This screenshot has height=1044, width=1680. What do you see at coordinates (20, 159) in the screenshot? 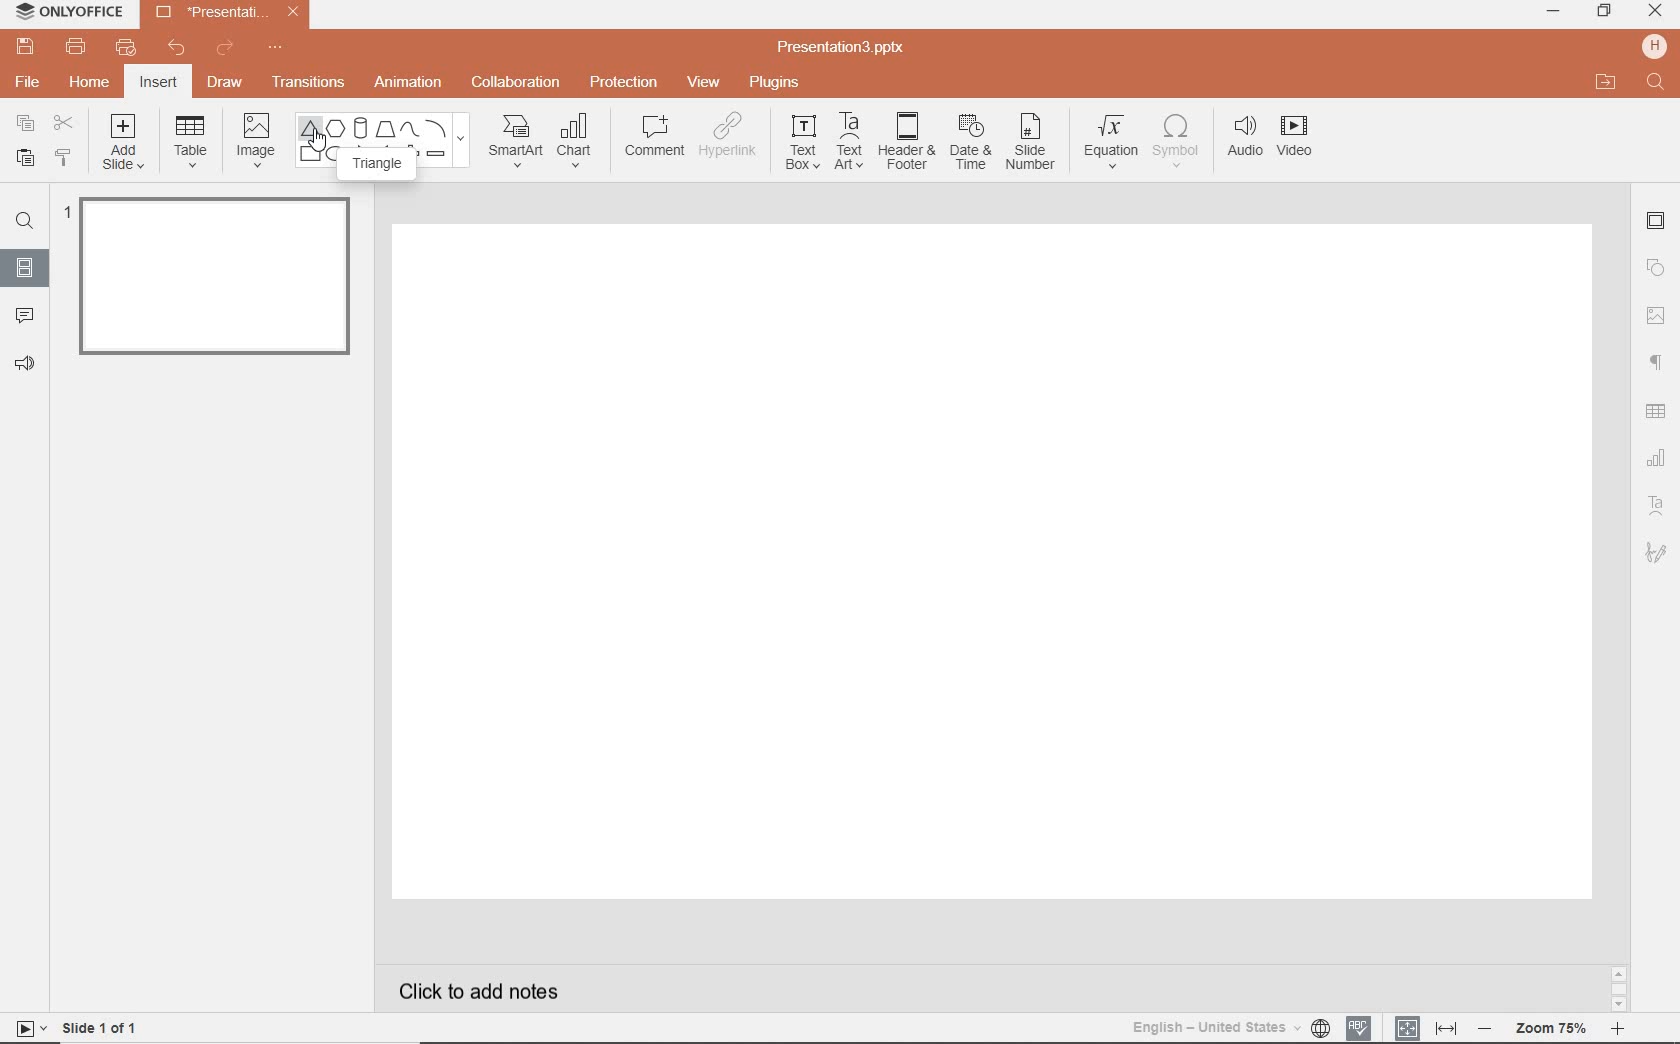
I see `PASTE` at bounding box center [20, 159].